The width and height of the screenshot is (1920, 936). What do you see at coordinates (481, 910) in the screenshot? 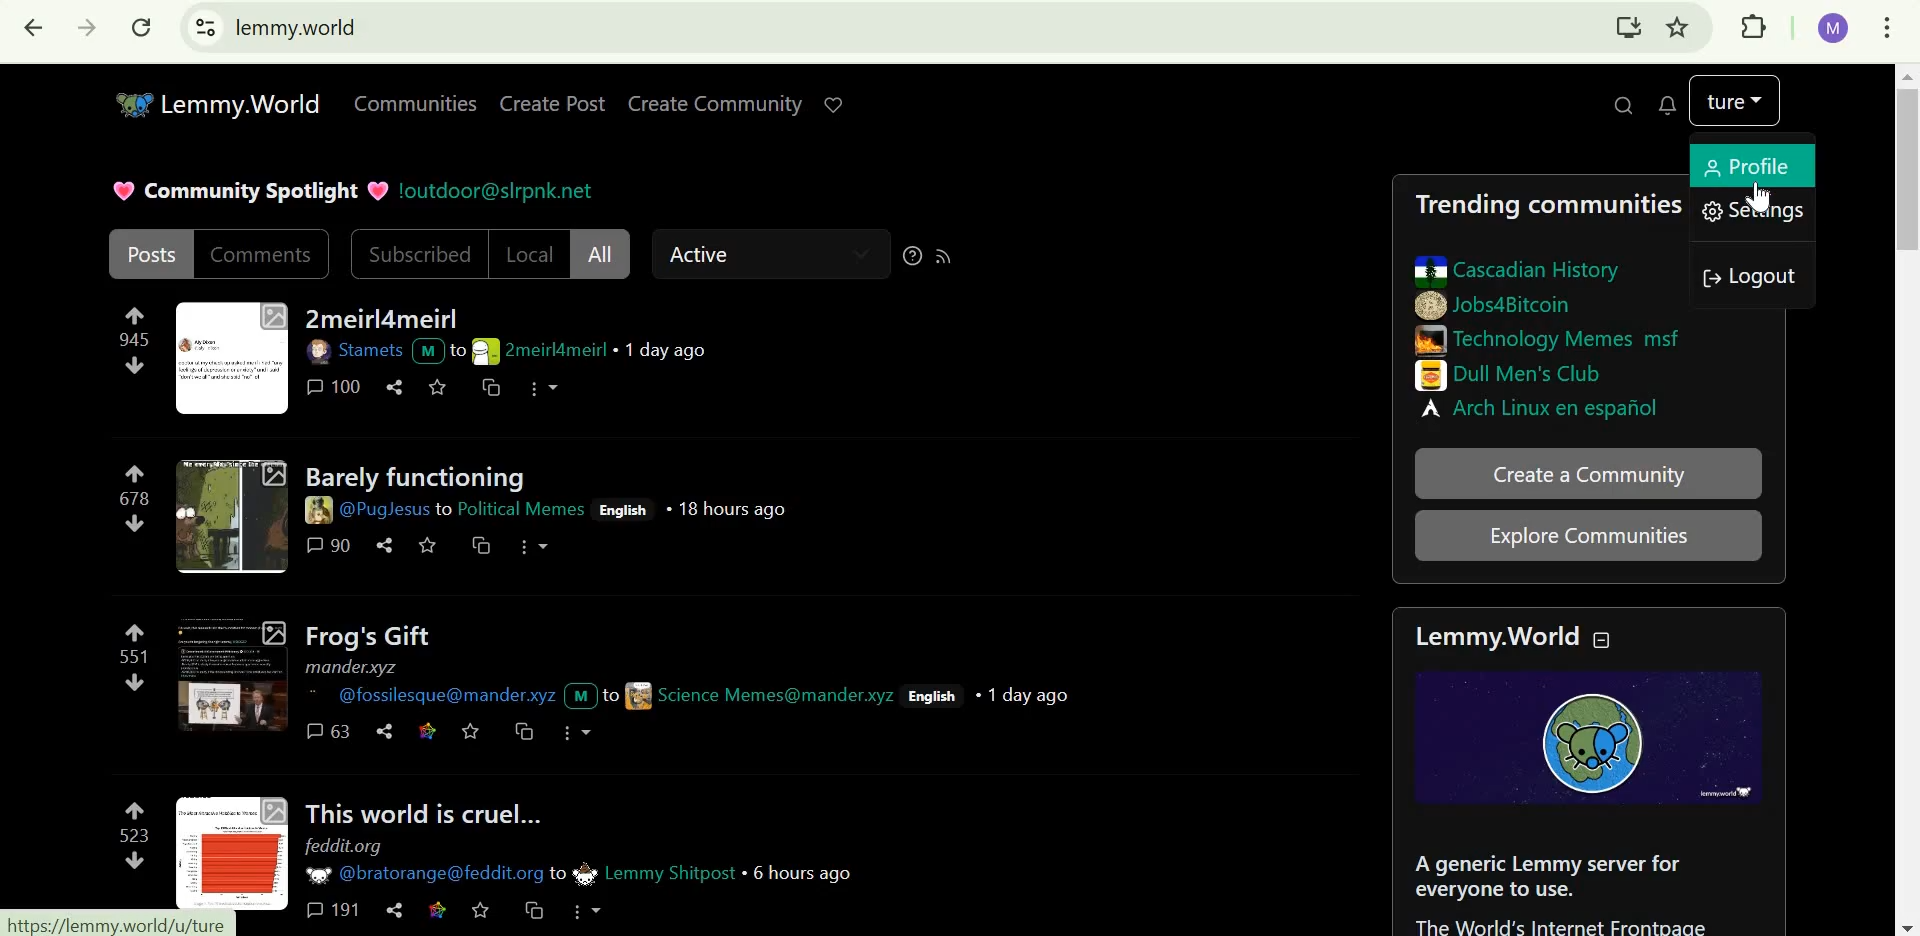
I see `save` at bounding box center [481, 910].